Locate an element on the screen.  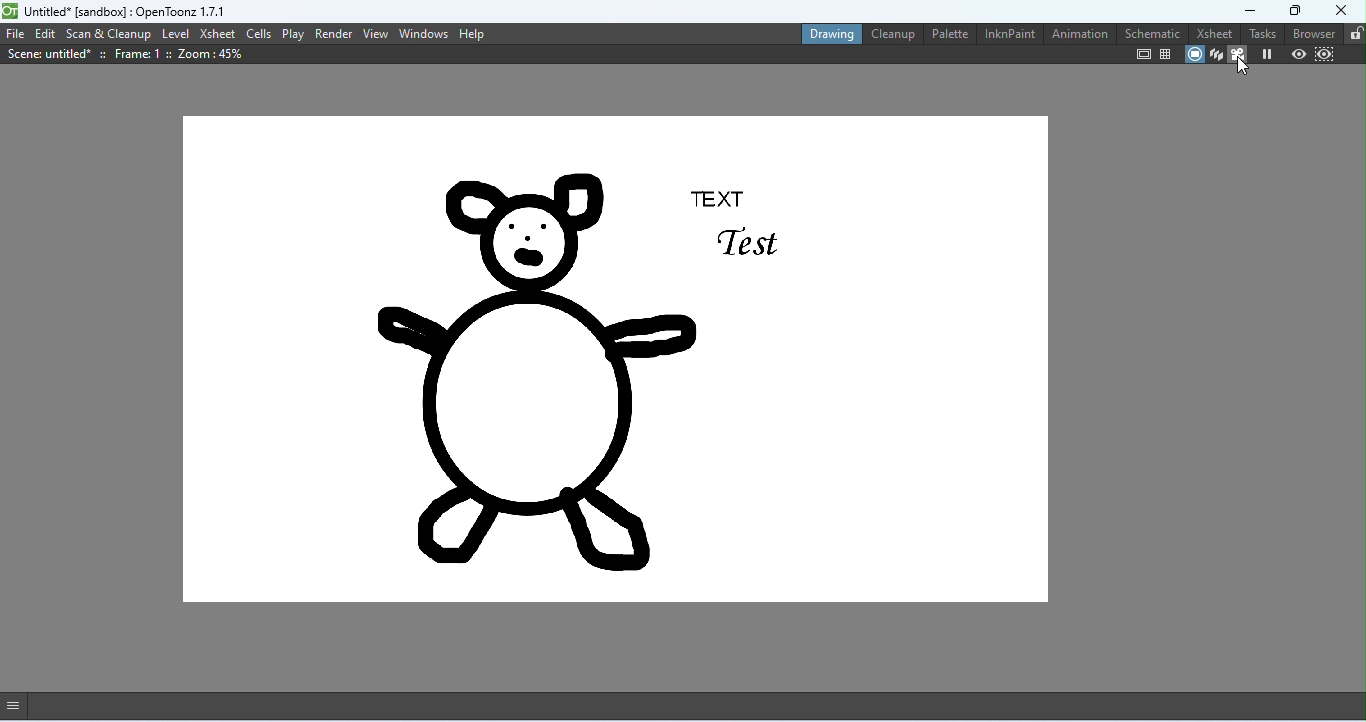
play is located at coordinates (295, 34).